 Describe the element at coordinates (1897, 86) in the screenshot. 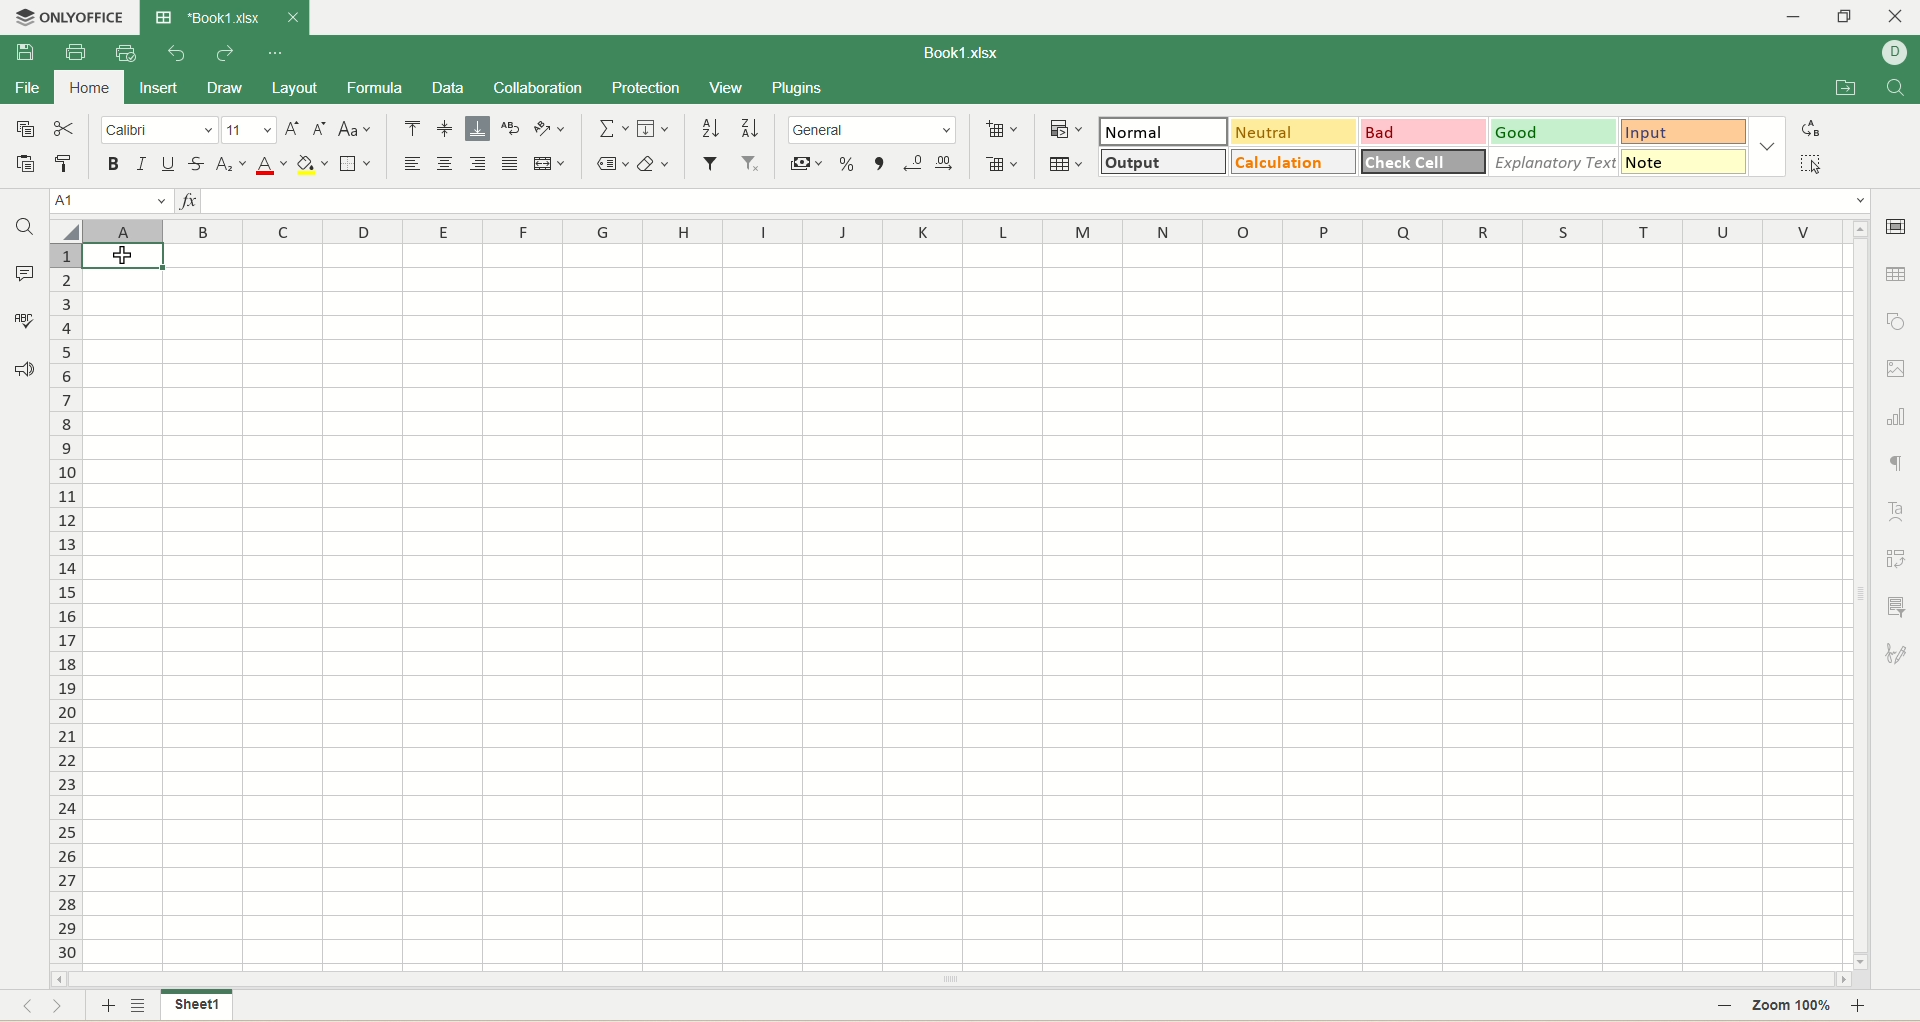

I see `find` at that location.